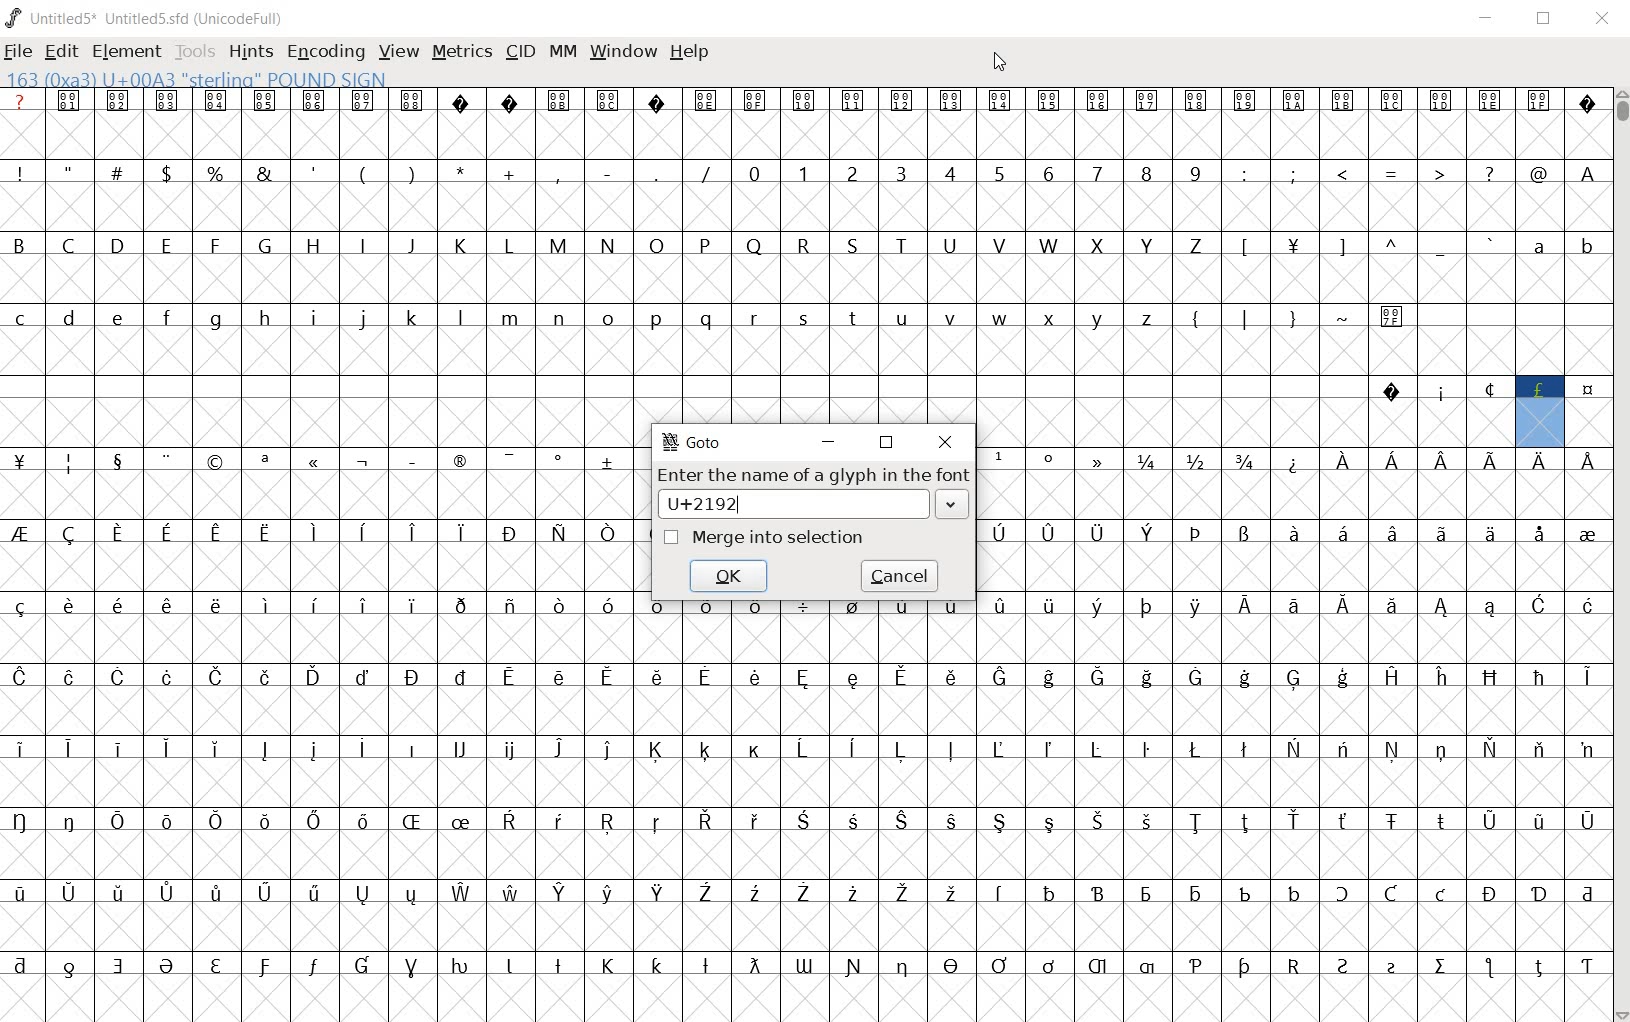 This screenshot has height=1022, width=1630. What do you see at coordinates (890, 443) in the screenshot?
I see `restore down` at bounding box center [890, 443].